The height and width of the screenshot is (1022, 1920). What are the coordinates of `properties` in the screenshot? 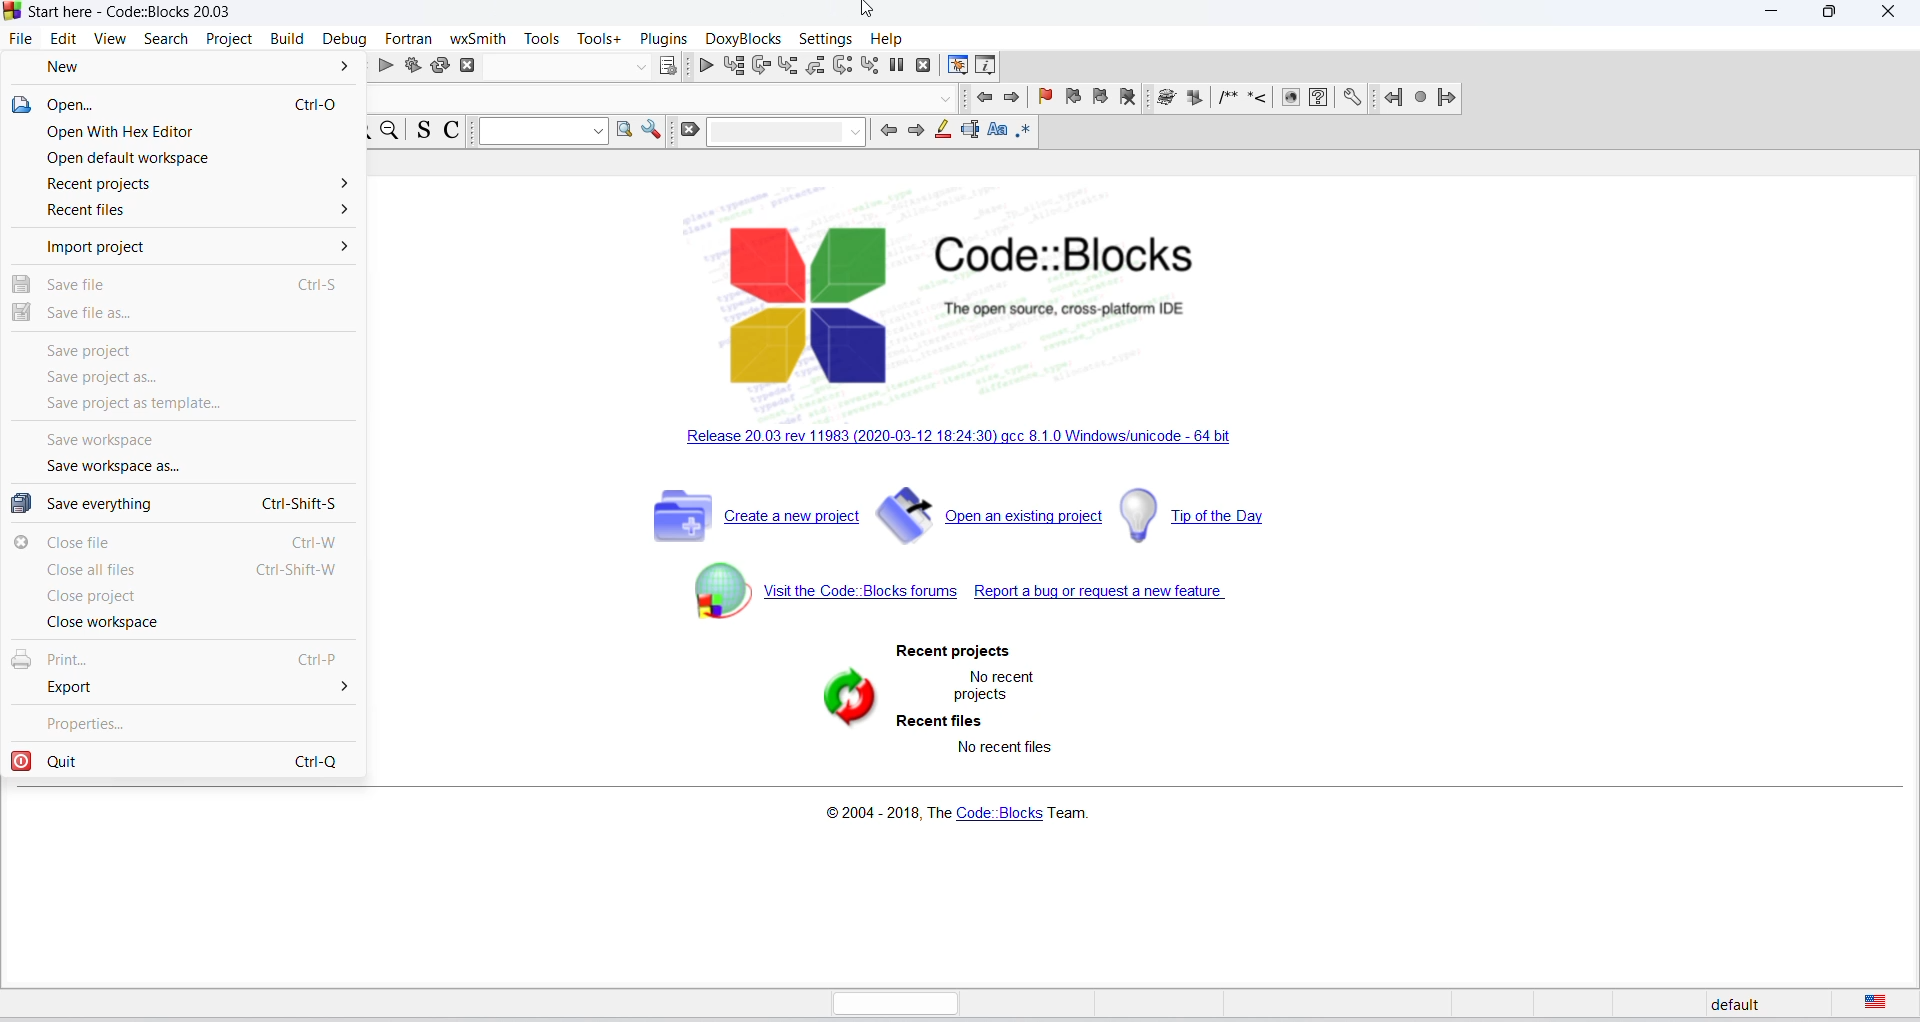 It's located at (195, 725).